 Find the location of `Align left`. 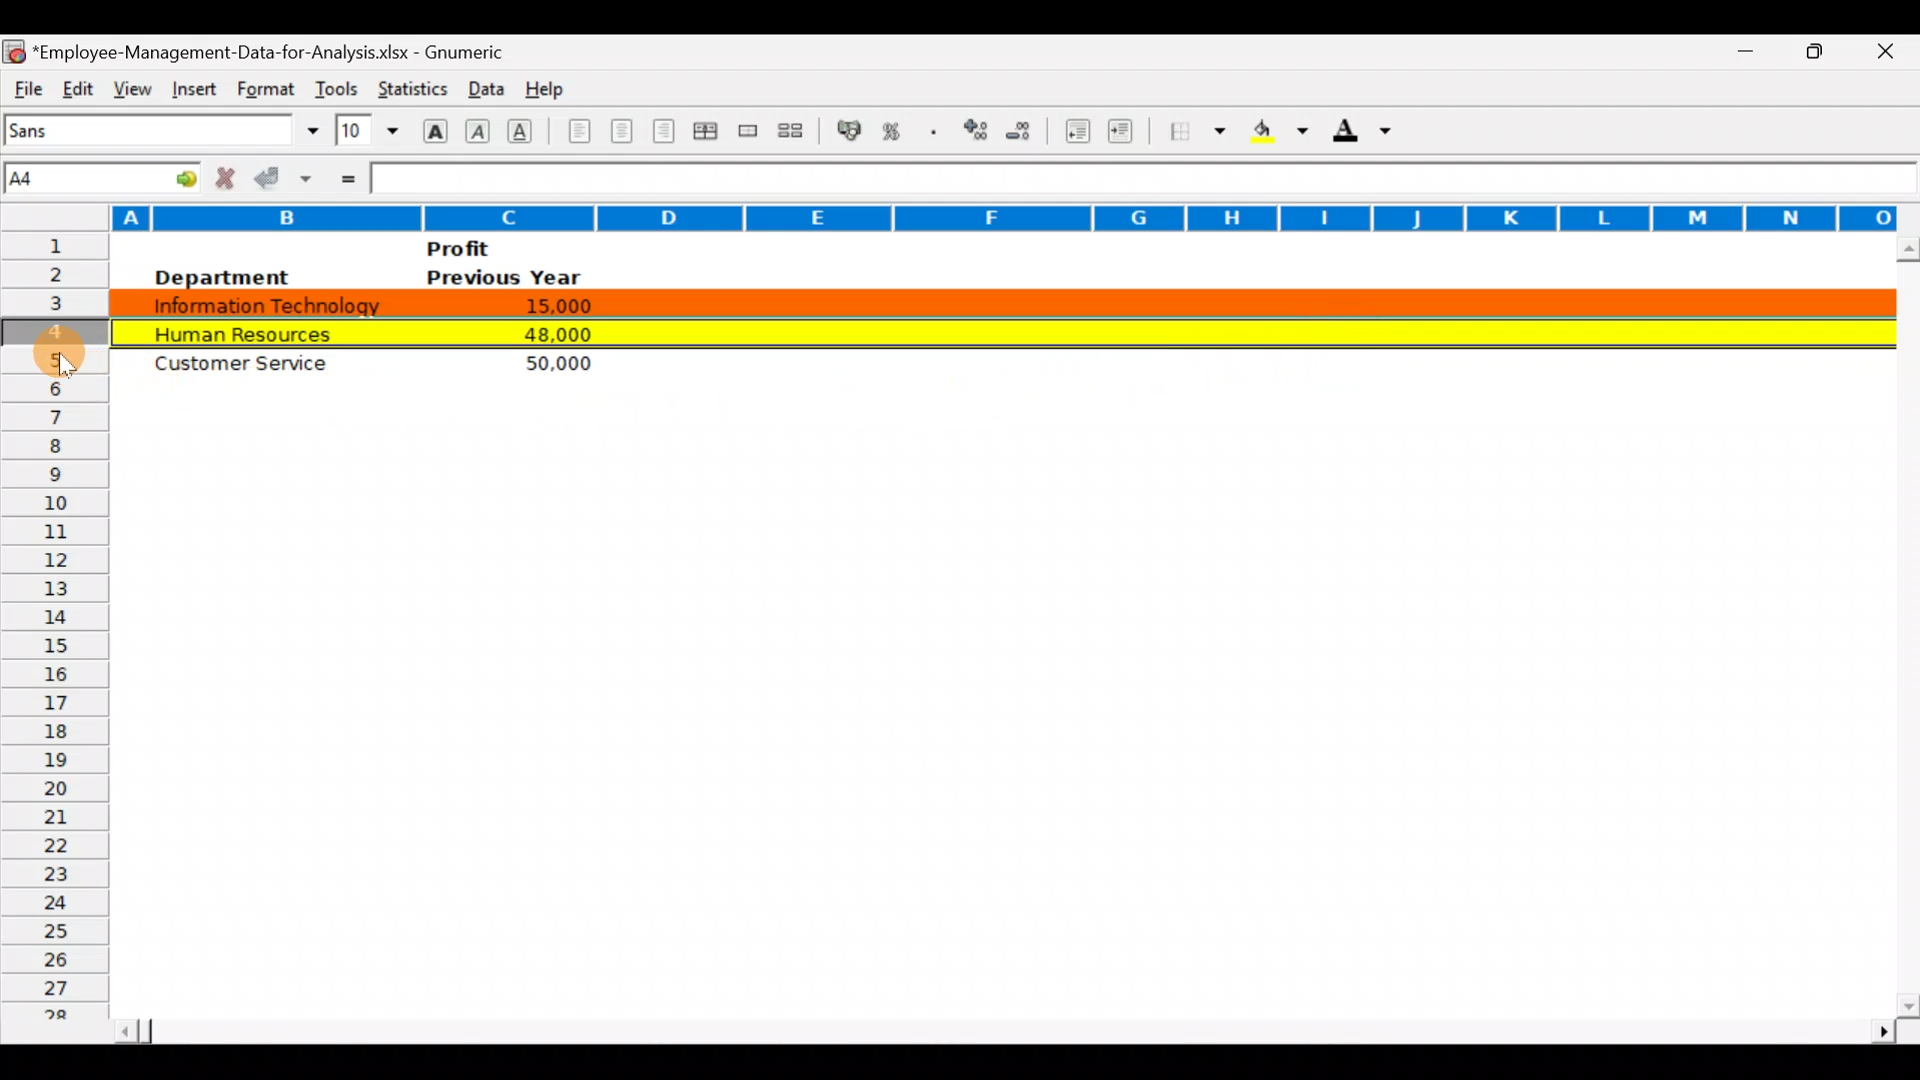

Align left is located at coordinates (577, 130).